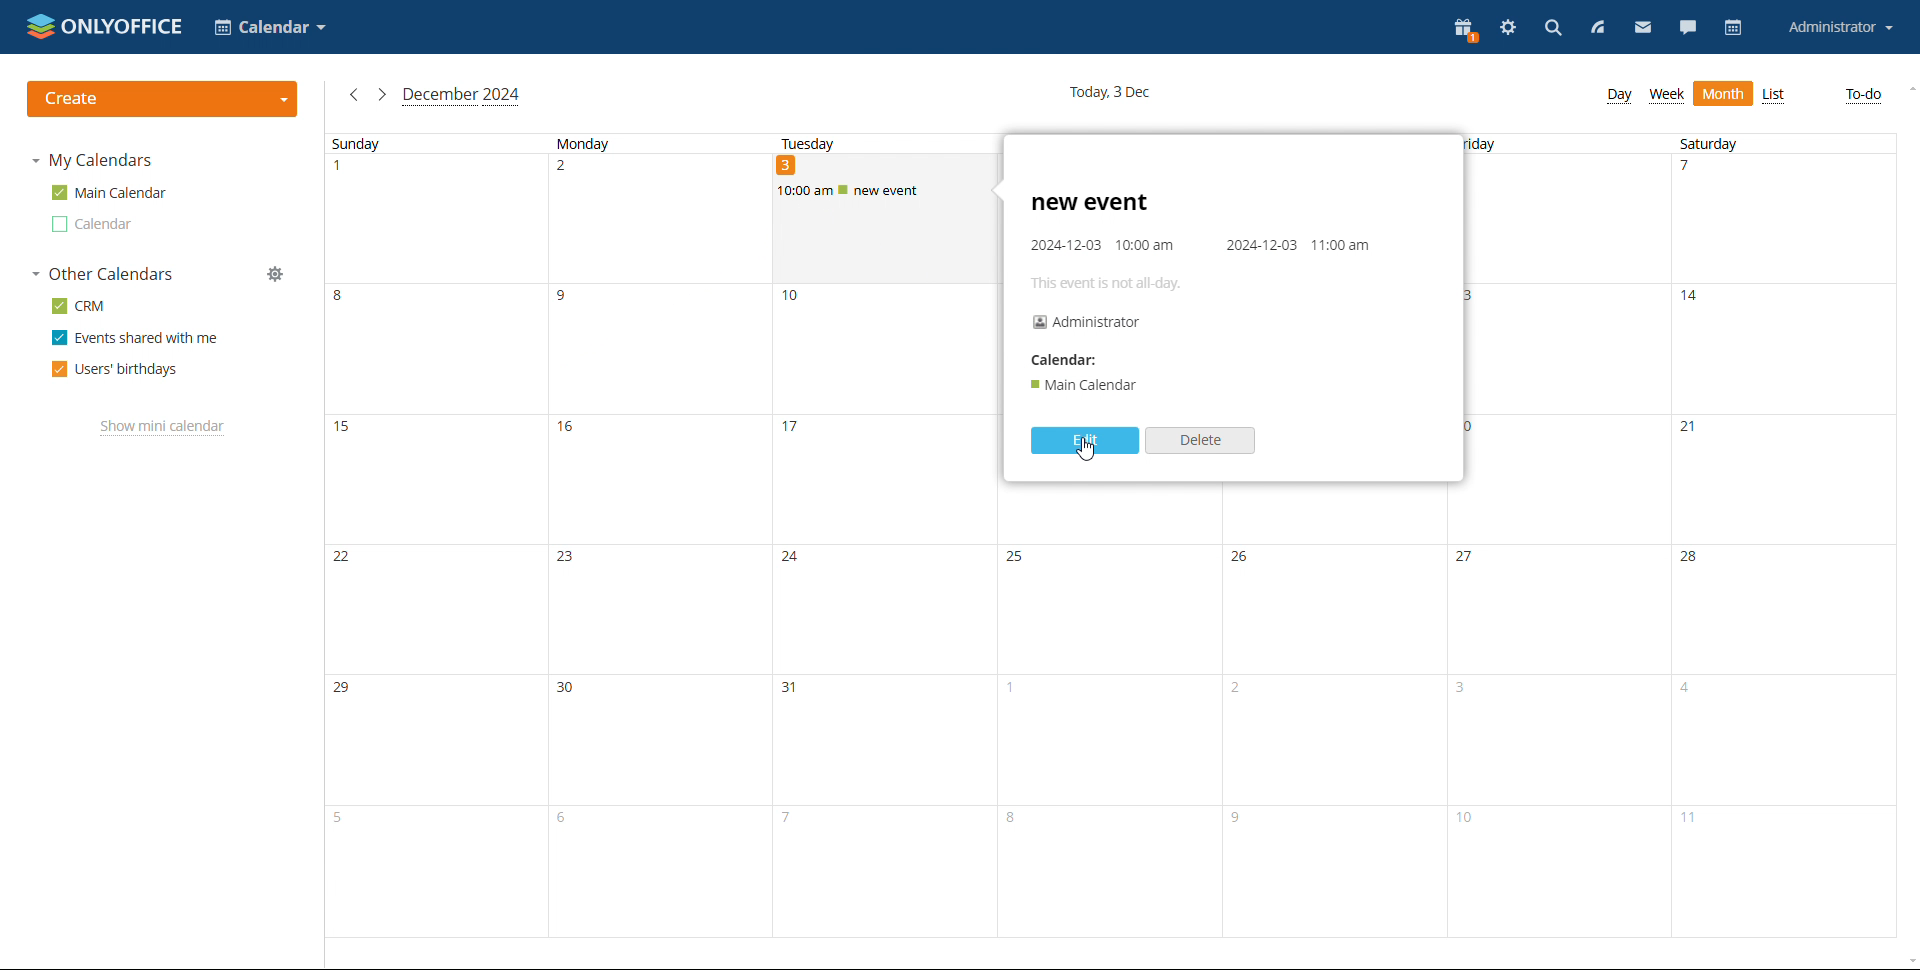  I want to click on 4, so click(1788, 739).